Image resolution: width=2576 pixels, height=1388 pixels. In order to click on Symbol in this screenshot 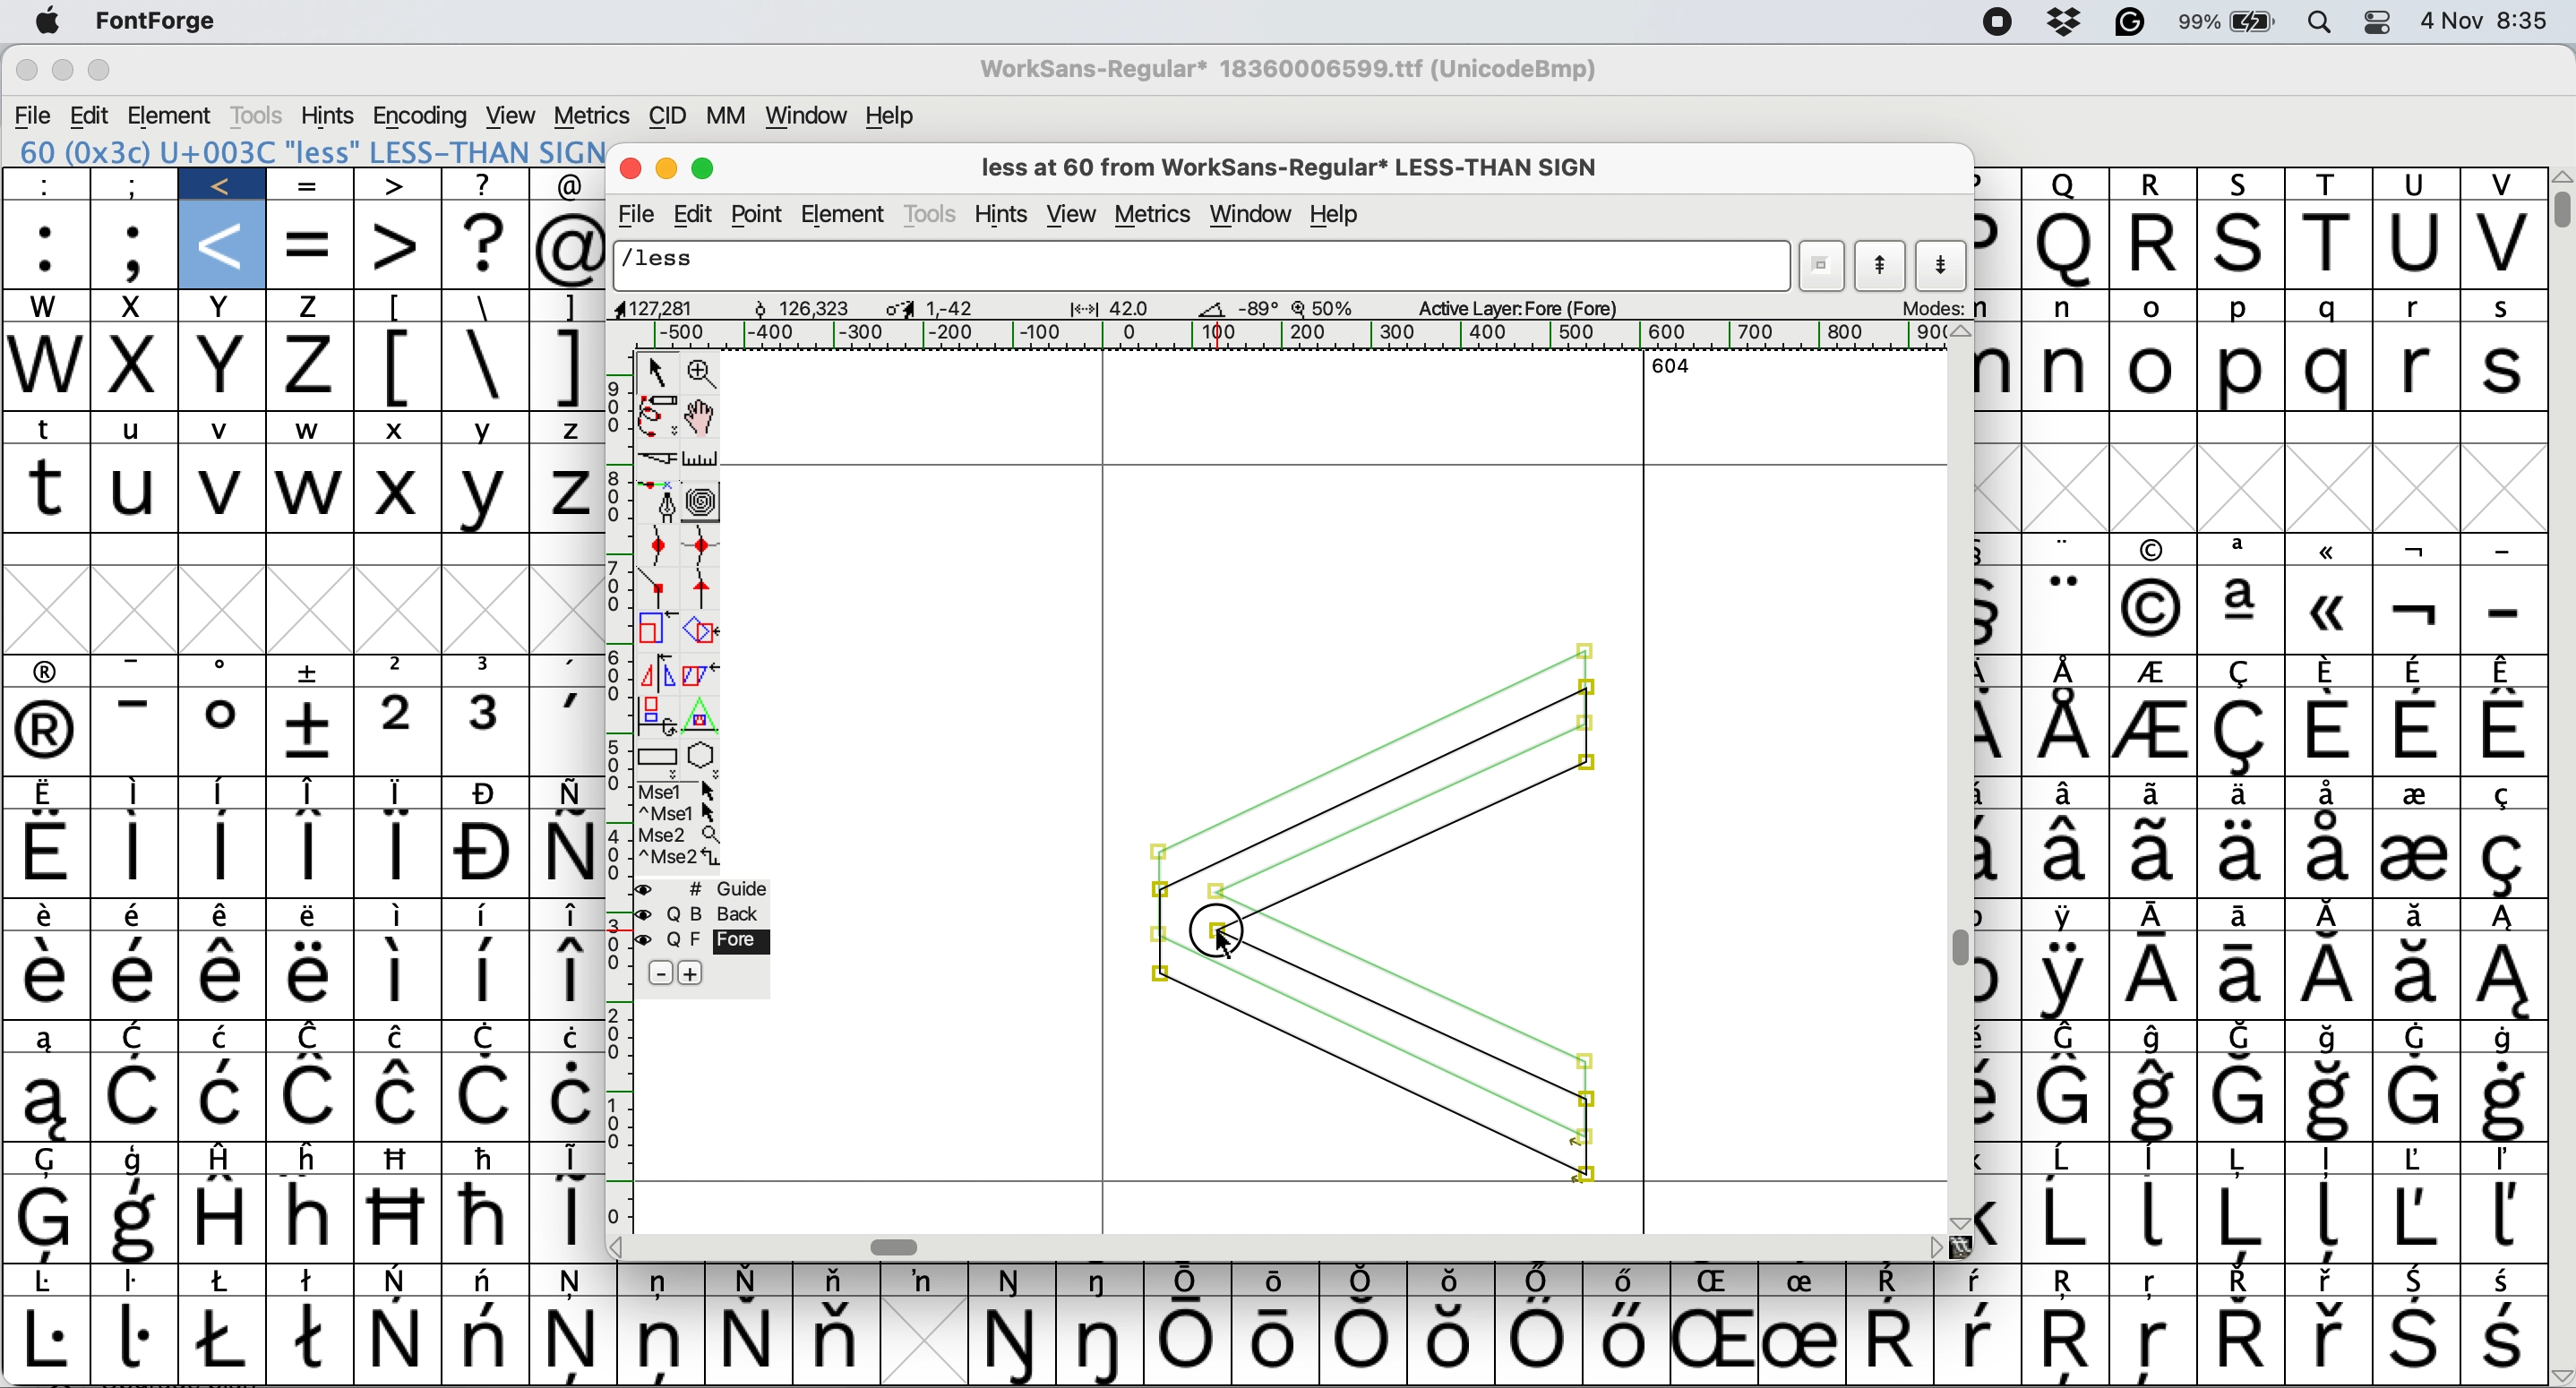, I will do `click(397, 1217)`.